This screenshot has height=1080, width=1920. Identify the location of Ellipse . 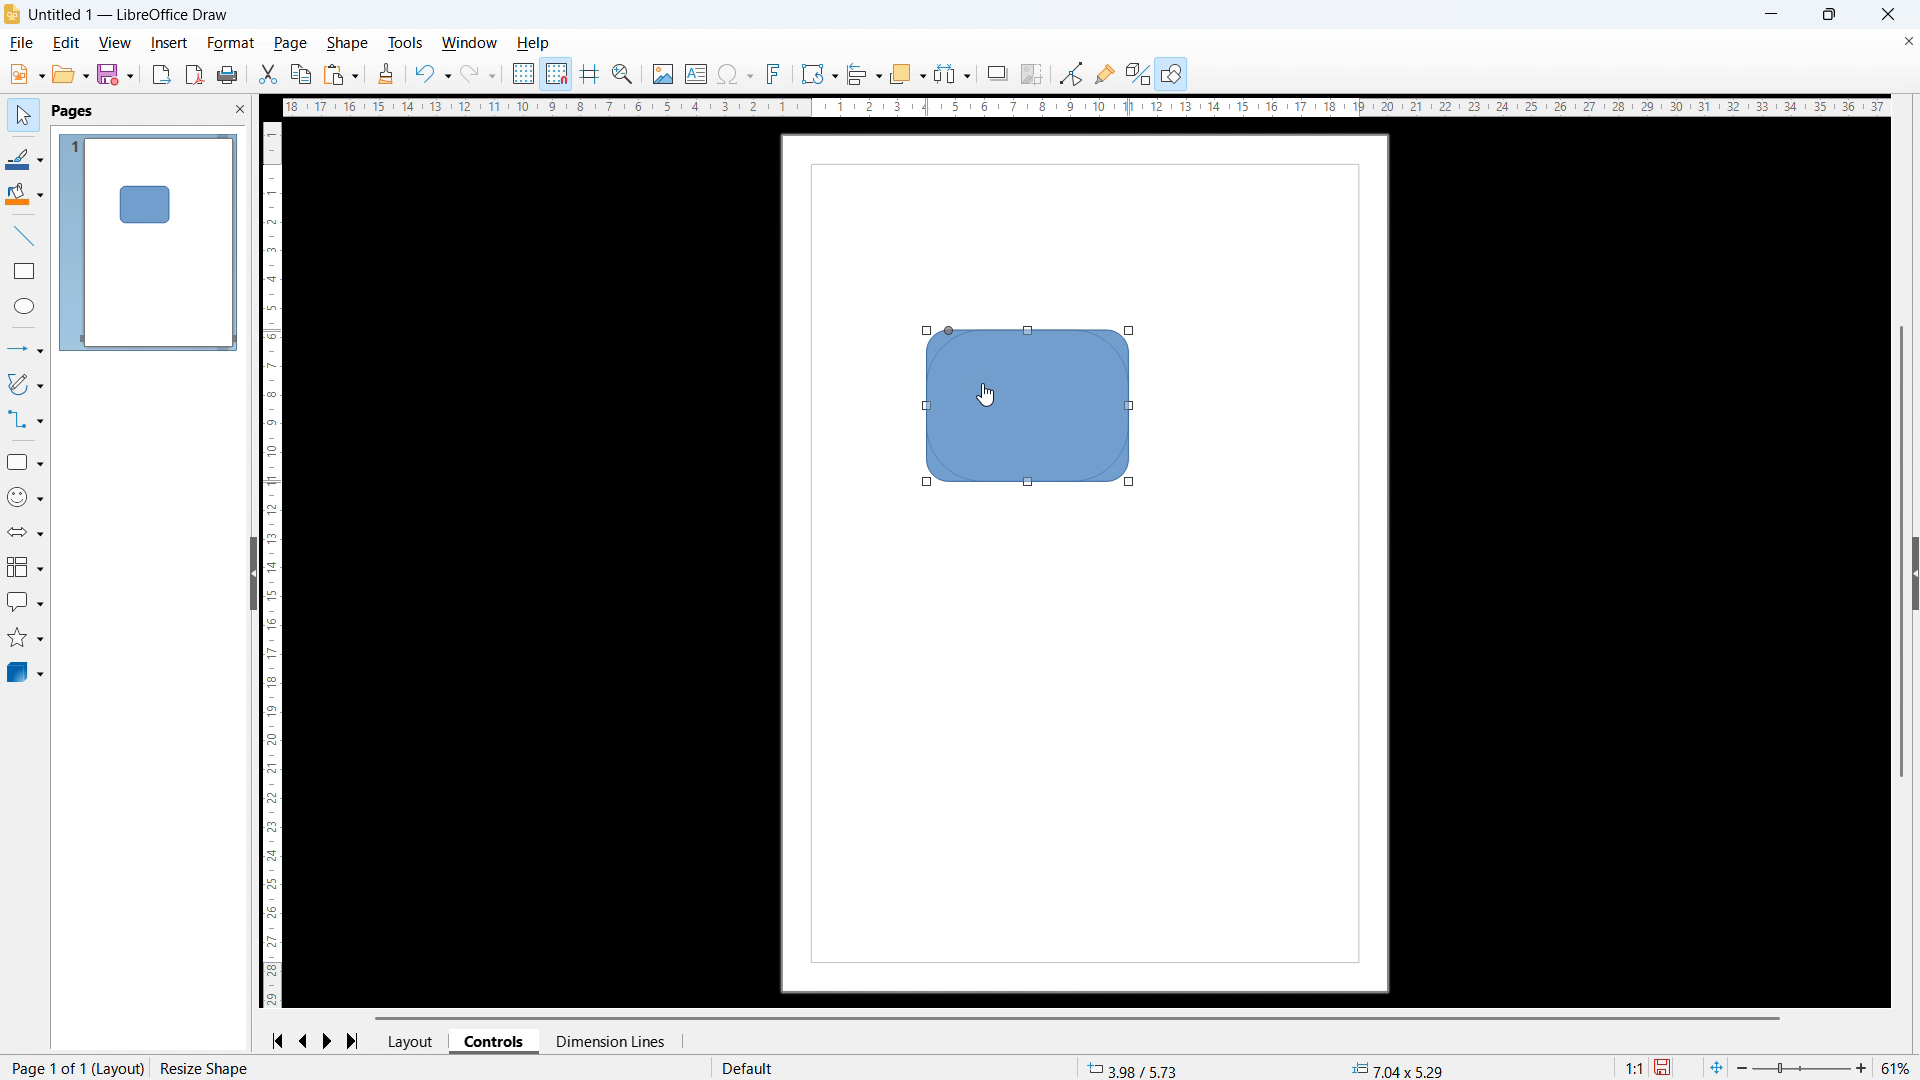
(25, 306).